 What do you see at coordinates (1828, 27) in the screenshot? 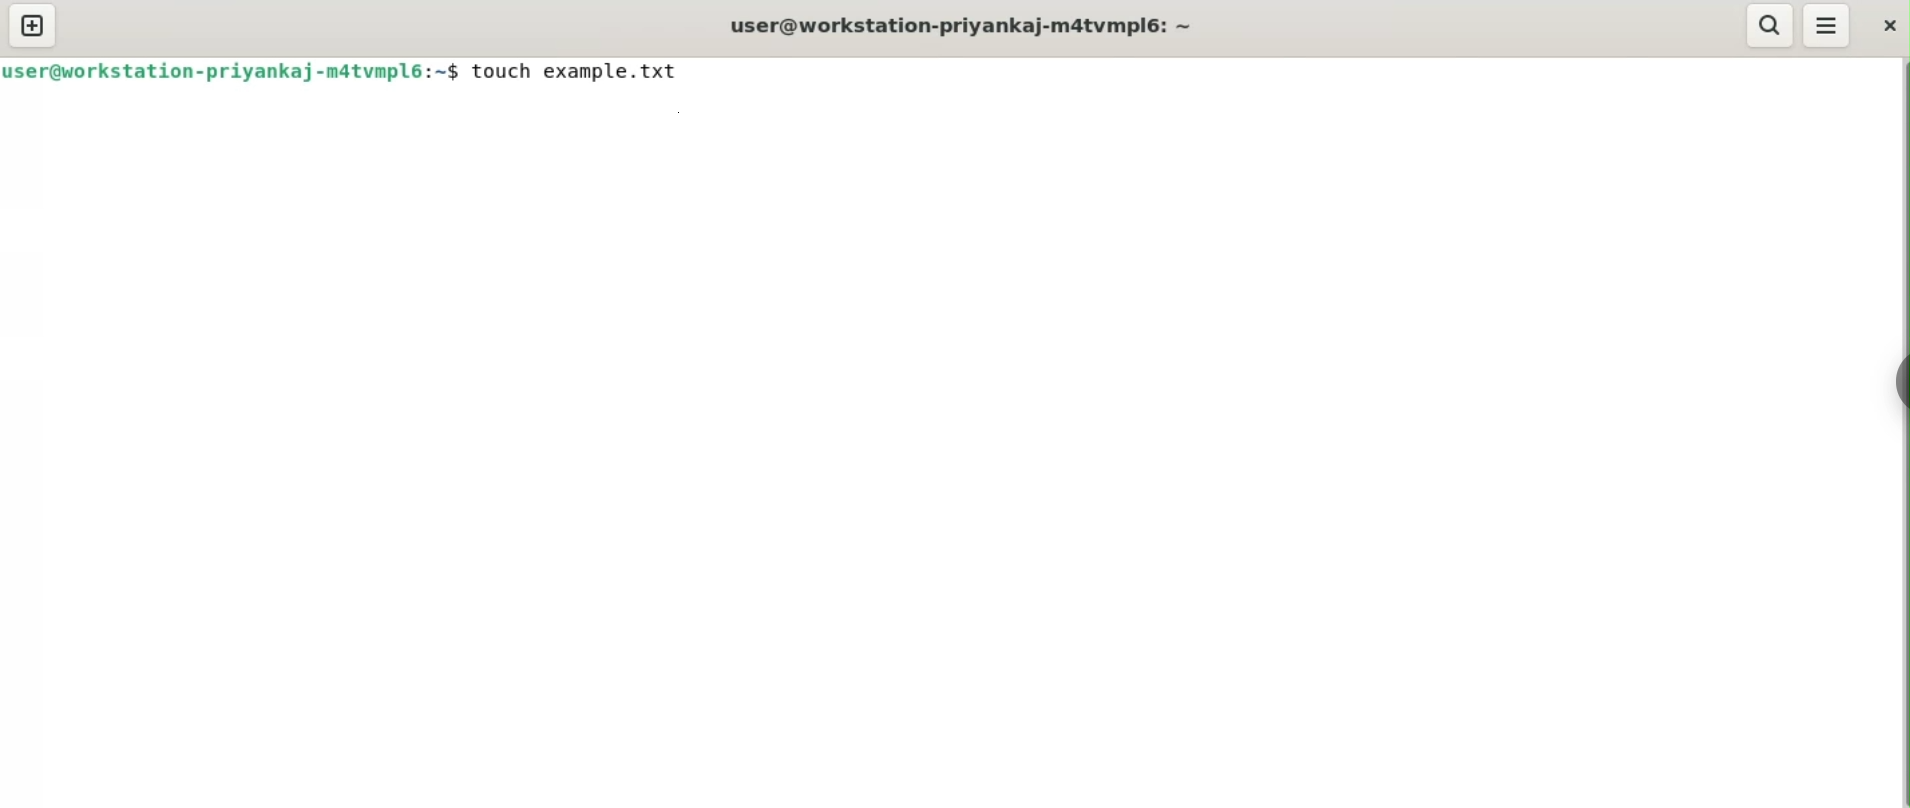
I see `menu` at bounding box center [1828, 27].